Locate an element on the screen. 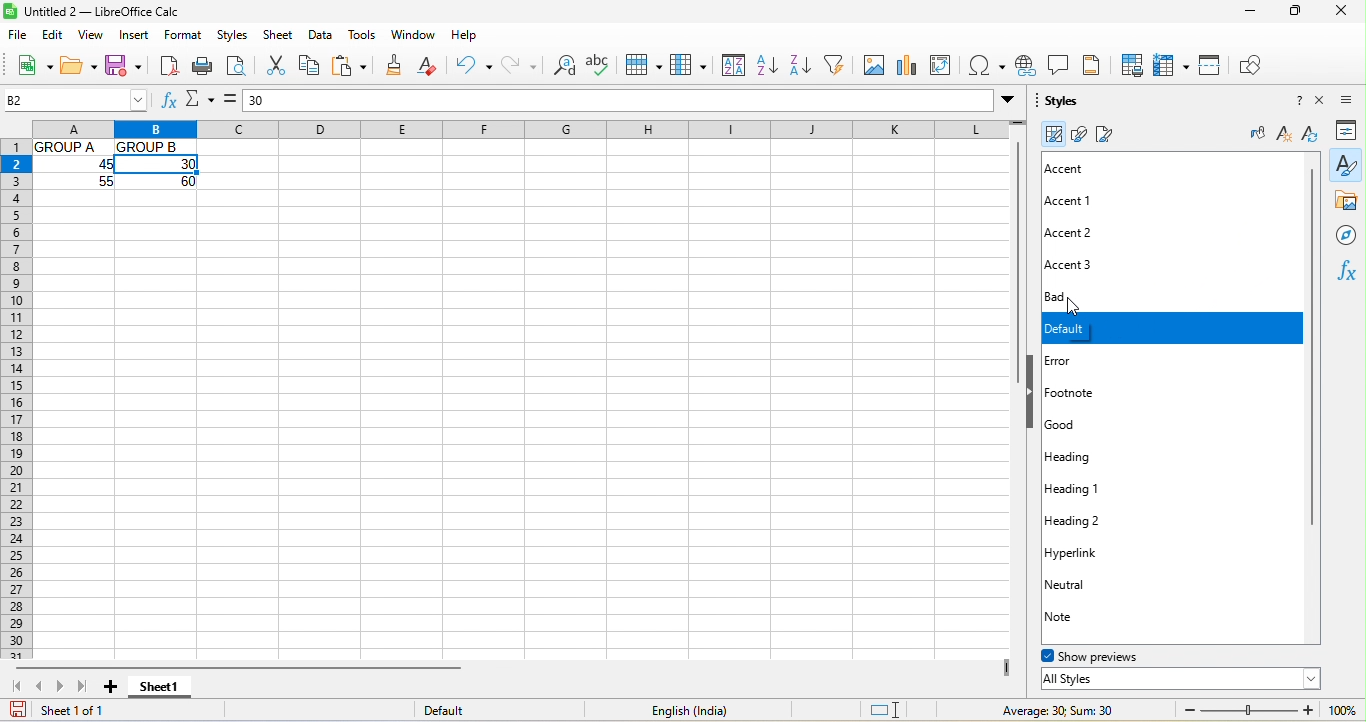 The height and width of the screenshot is (722, 1366). print is located at coordinates (205, 68).